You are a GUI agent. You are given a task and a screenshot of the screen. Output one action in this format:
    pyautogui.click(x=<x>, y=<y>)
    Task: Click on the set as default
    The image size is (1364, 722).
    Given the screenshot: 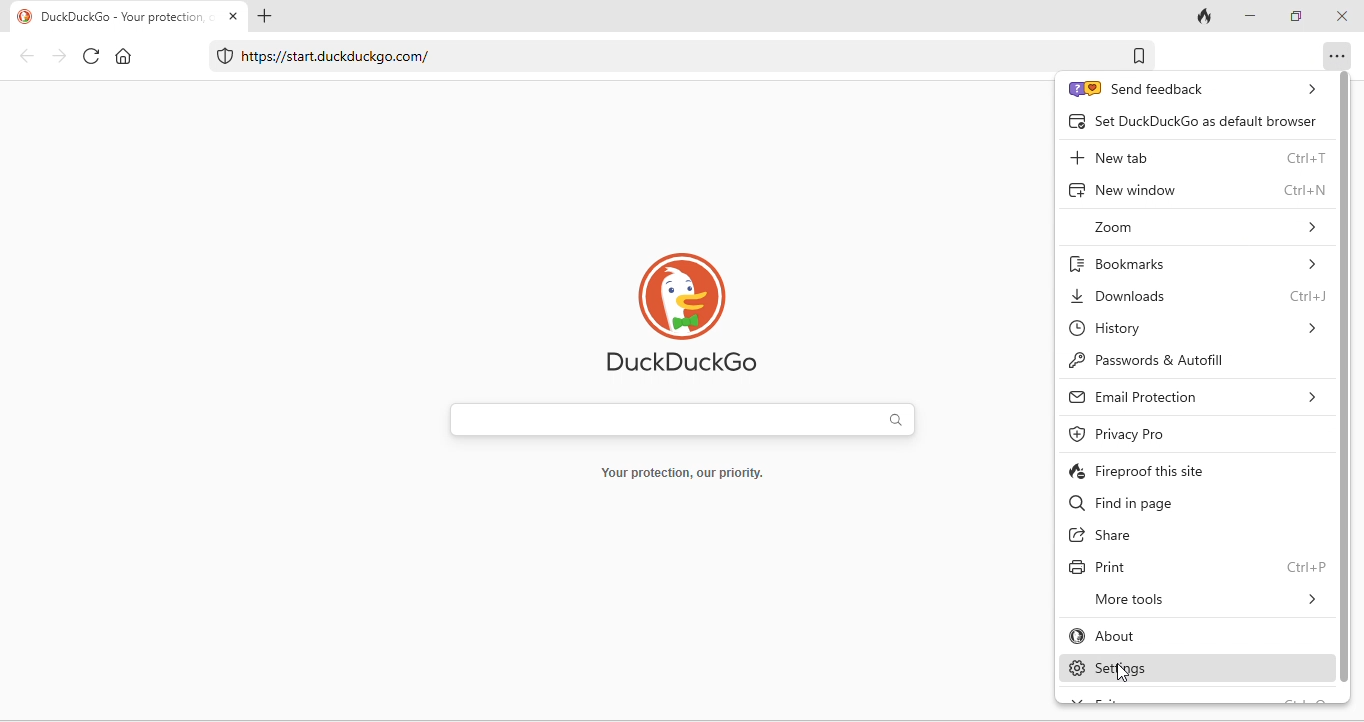 What is the action you would take?
    pyautogui.click(x=1190, y=119)
    